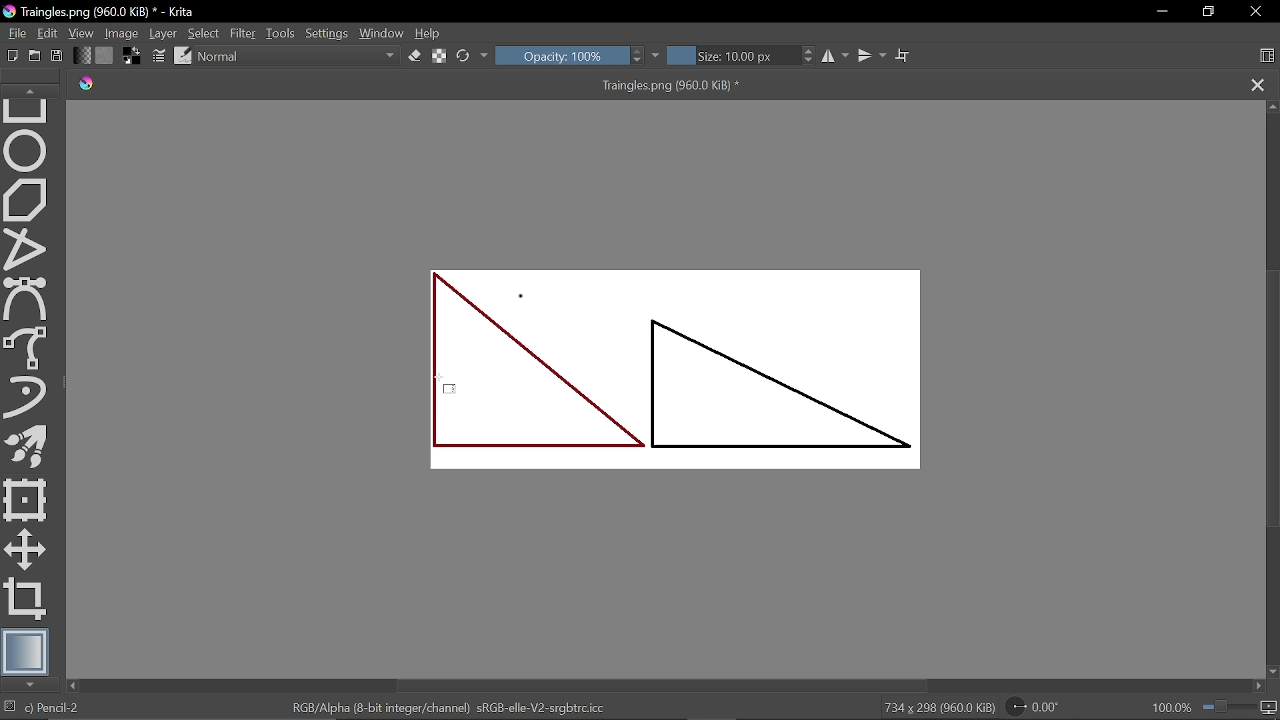  I want to click on Edit brush settings, so click(157, 55).